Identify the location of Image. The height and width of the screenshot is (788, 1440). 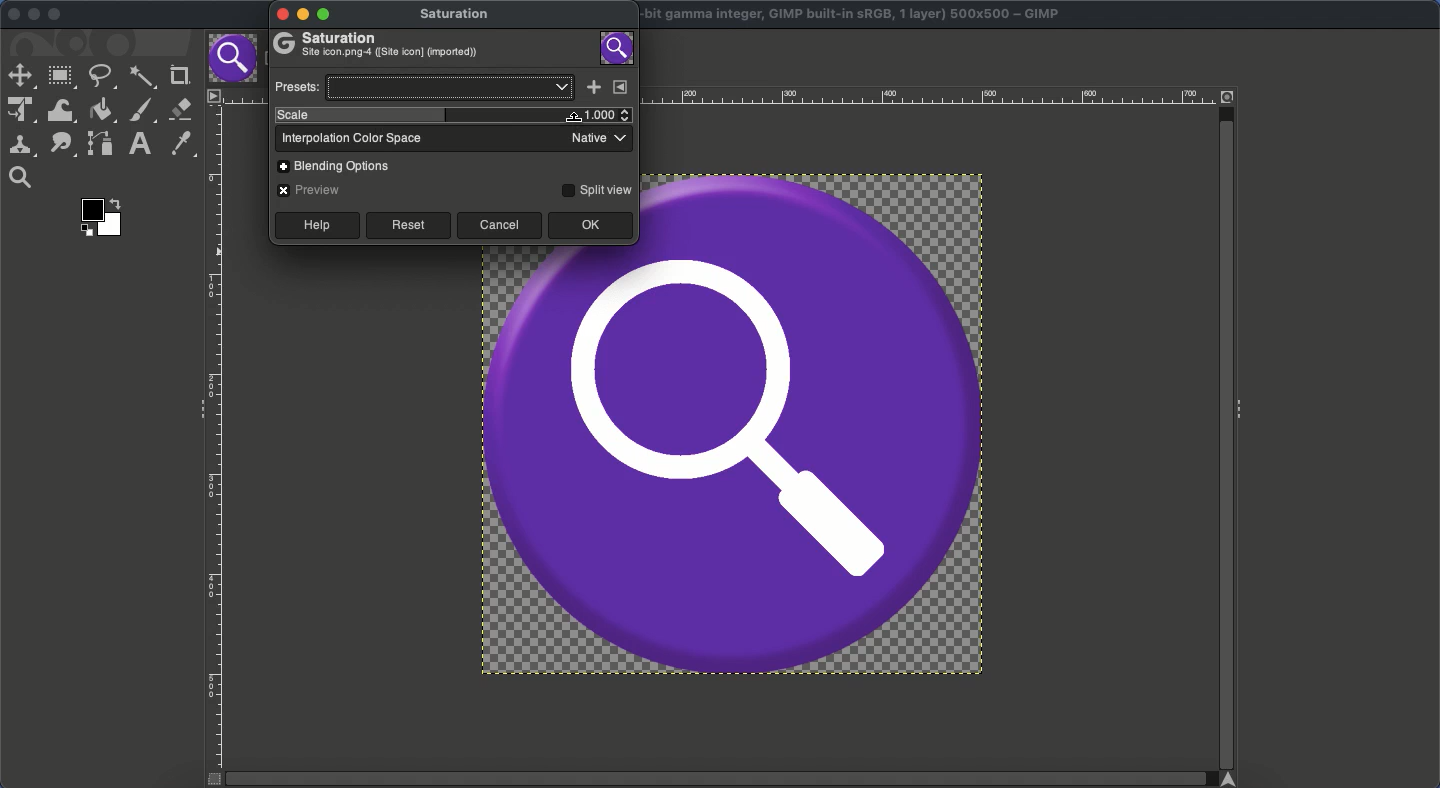
(618, 47).